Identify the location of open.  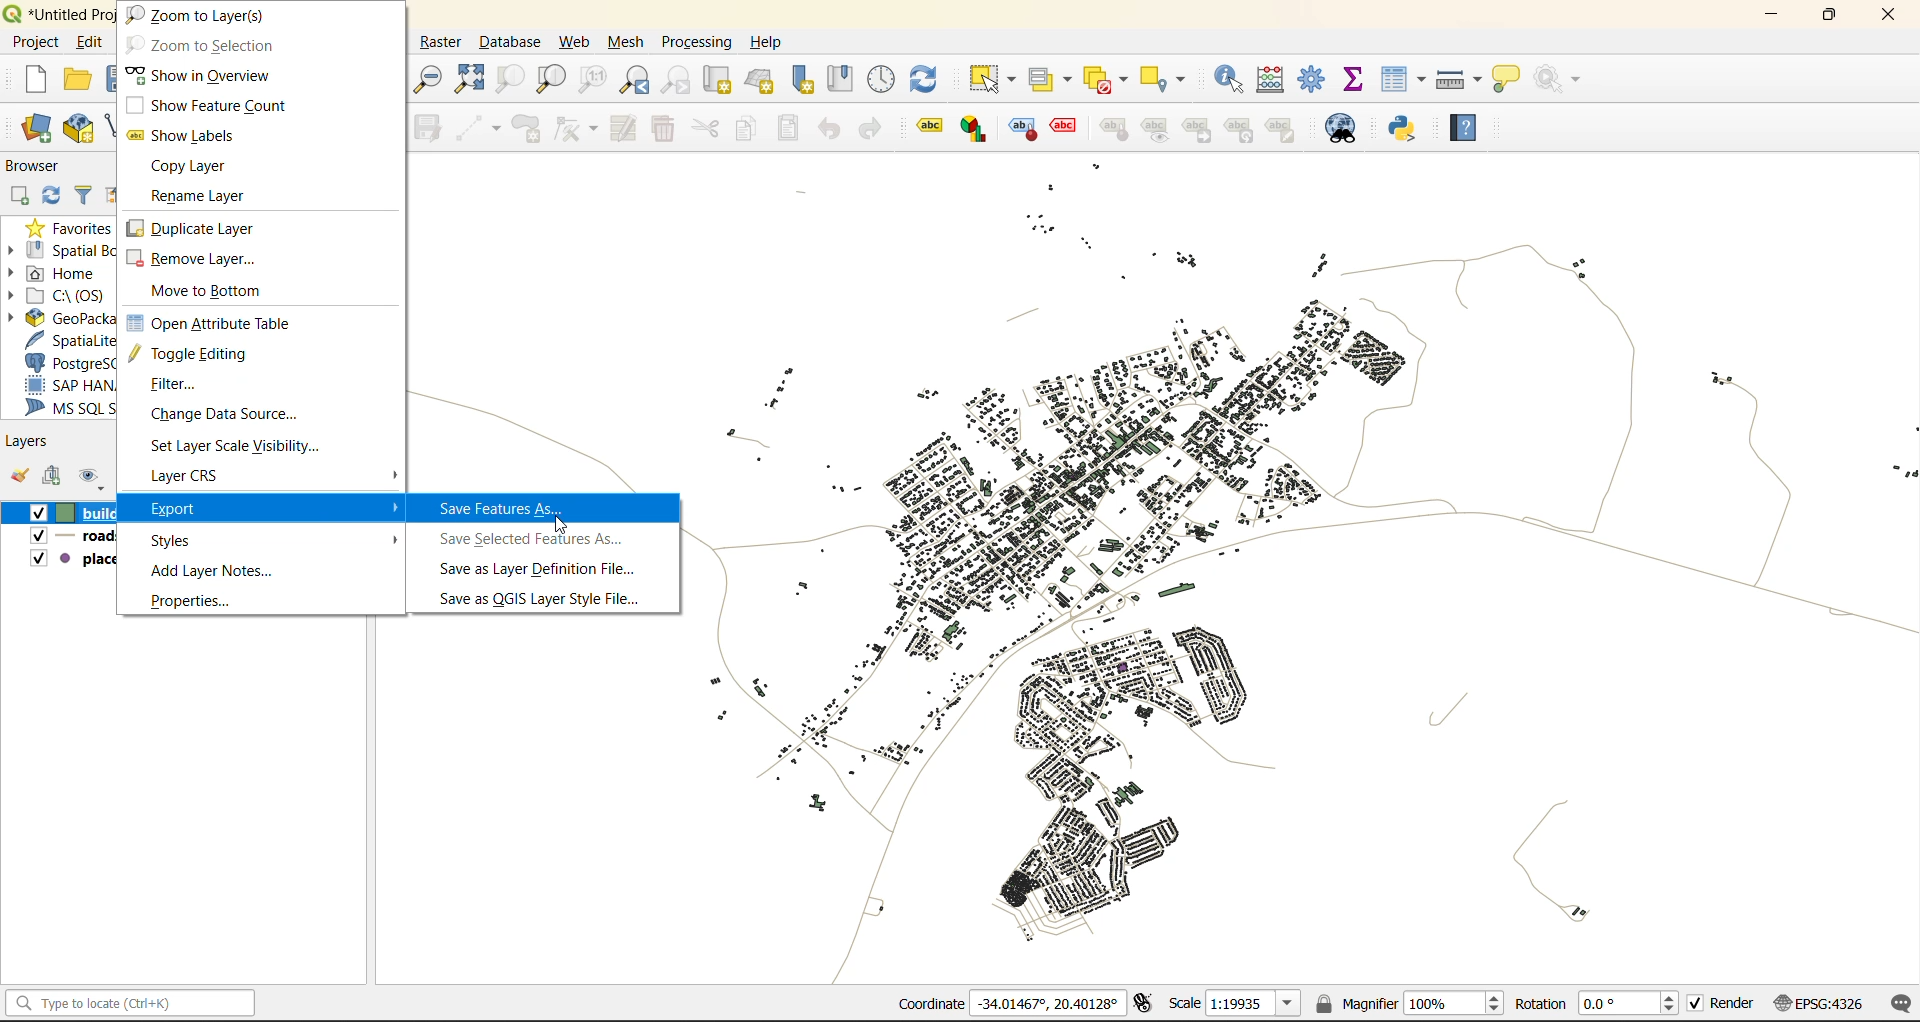
(17, 477).